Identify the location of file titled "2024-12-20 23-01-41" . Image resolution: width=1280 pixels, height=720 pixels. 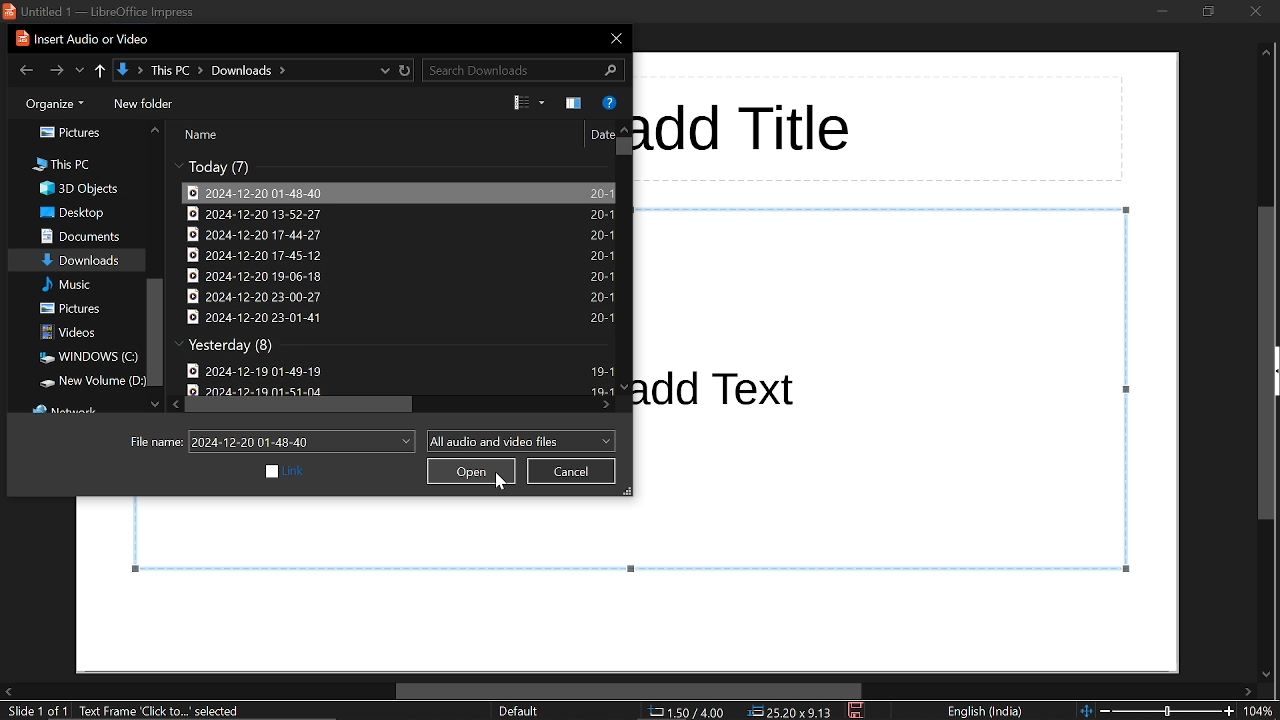
(399, 317).